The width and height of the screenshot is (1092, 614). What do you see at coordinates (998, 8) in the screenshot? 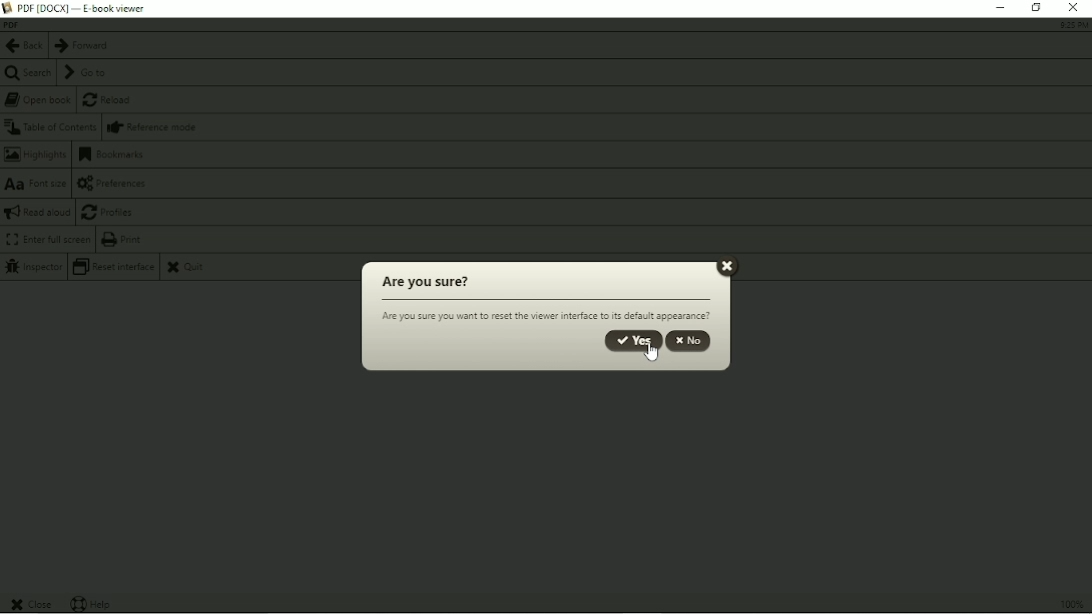
I see `Minimize` at bounding box center [998, 8].